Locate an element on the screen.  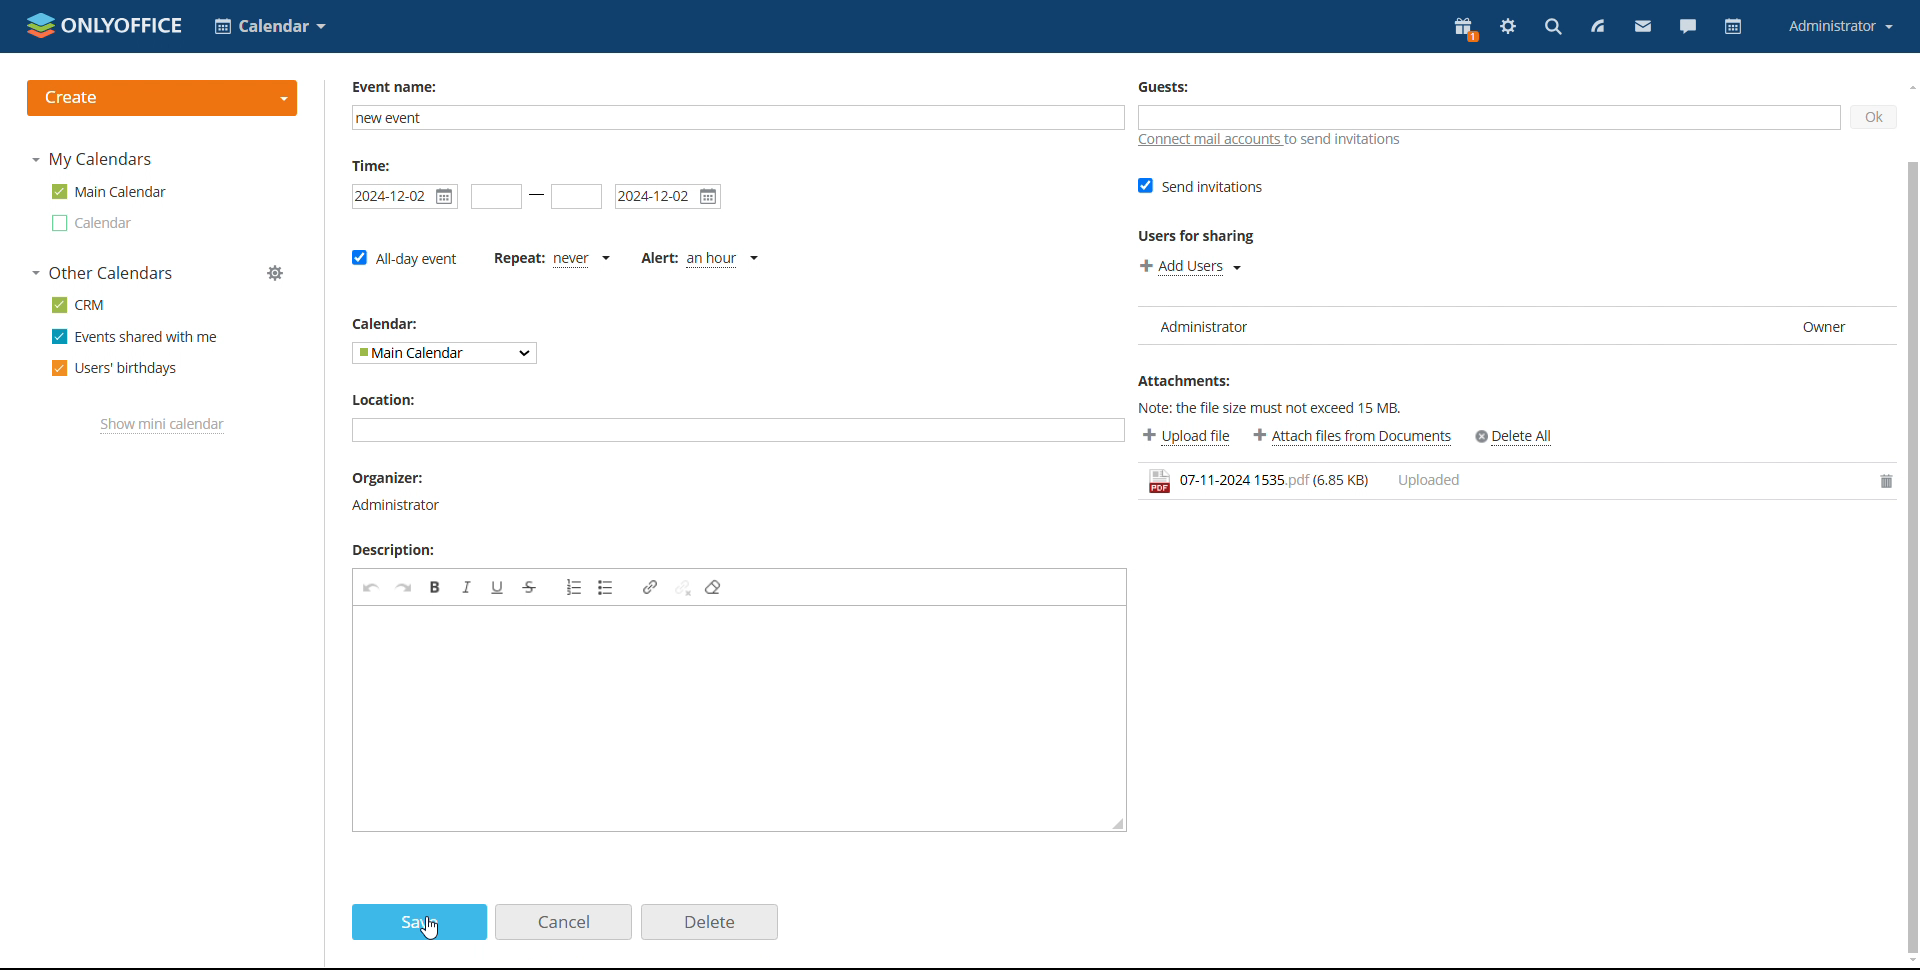
add guests is located at coordinates (1487, 116).